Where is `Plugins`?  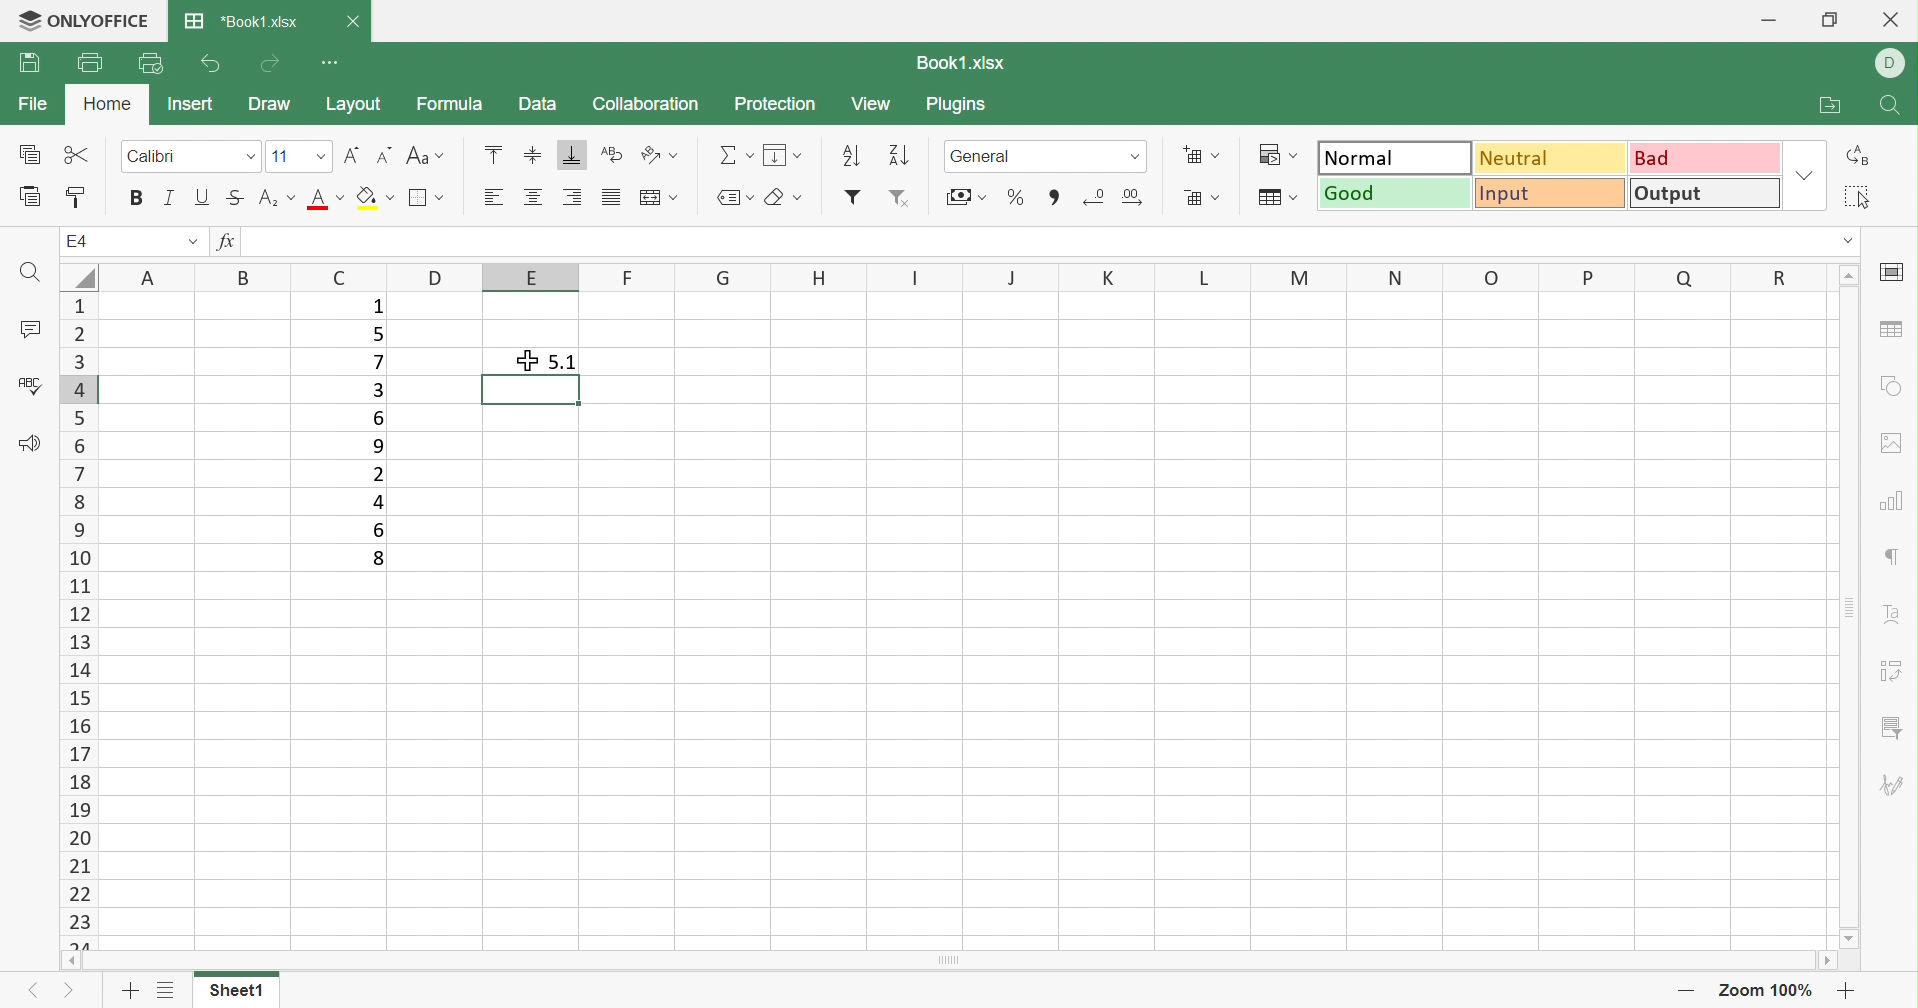
Plugins is located at coordinates (957, 106).